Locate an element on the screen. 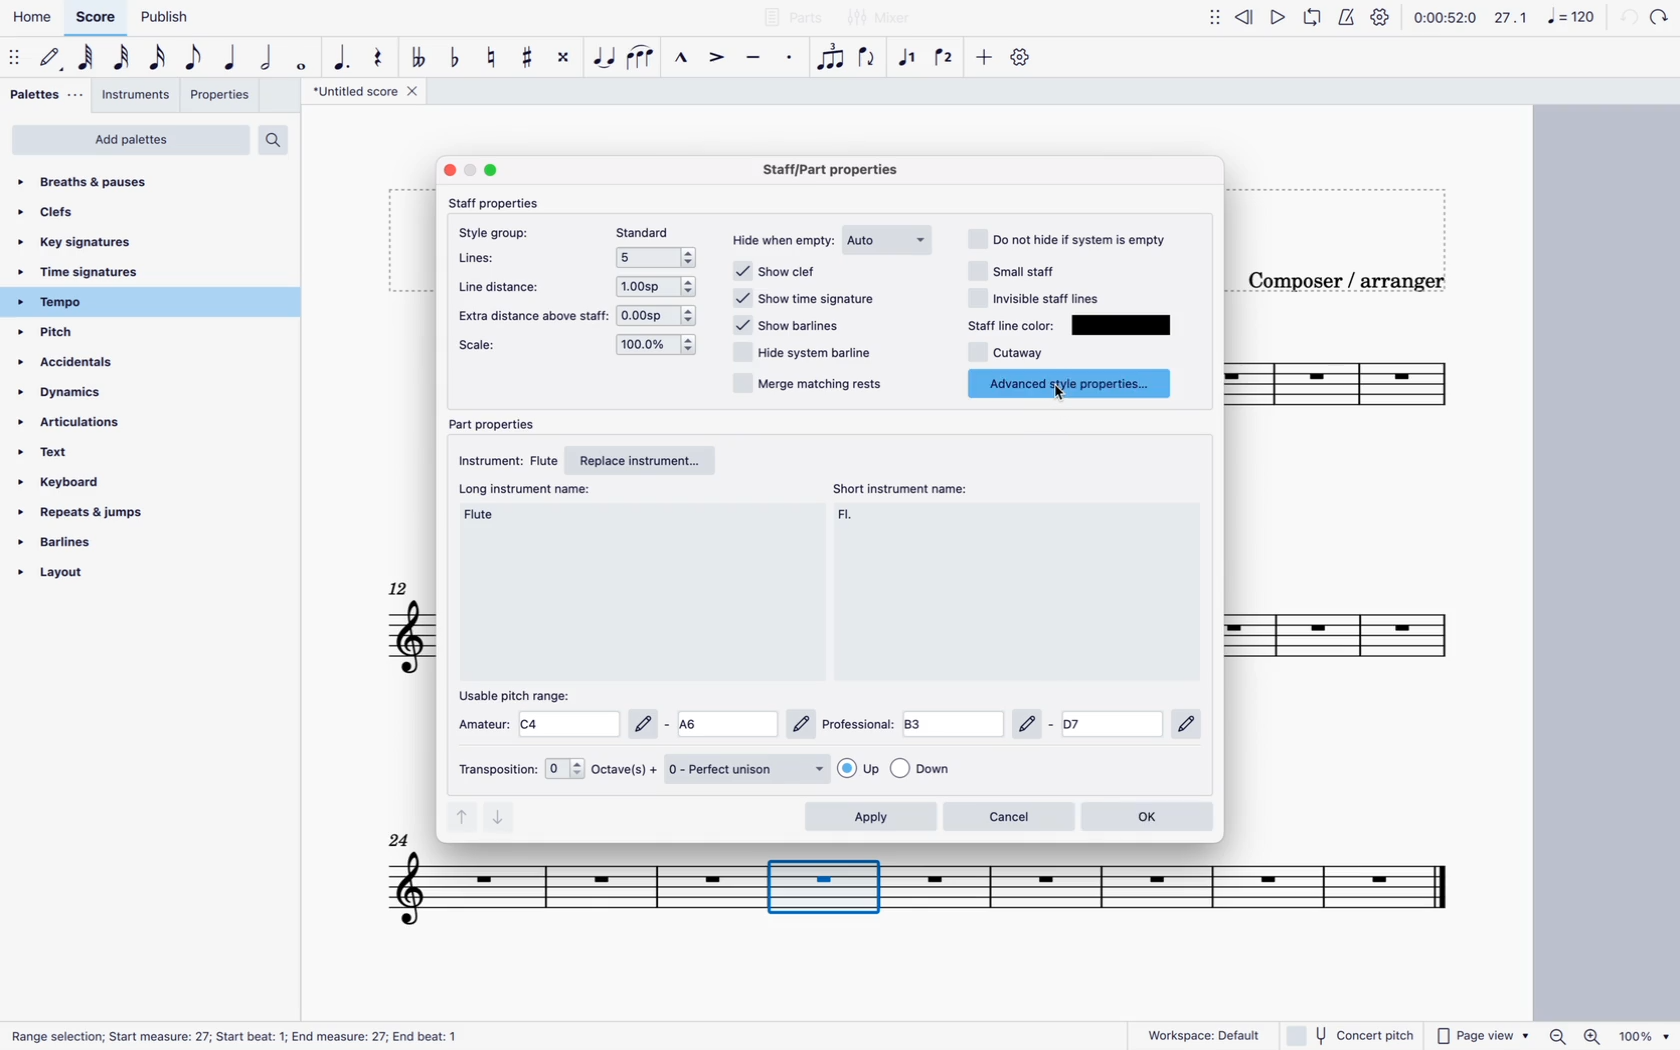  repeats & jumps is located at coordinates (114, 512).